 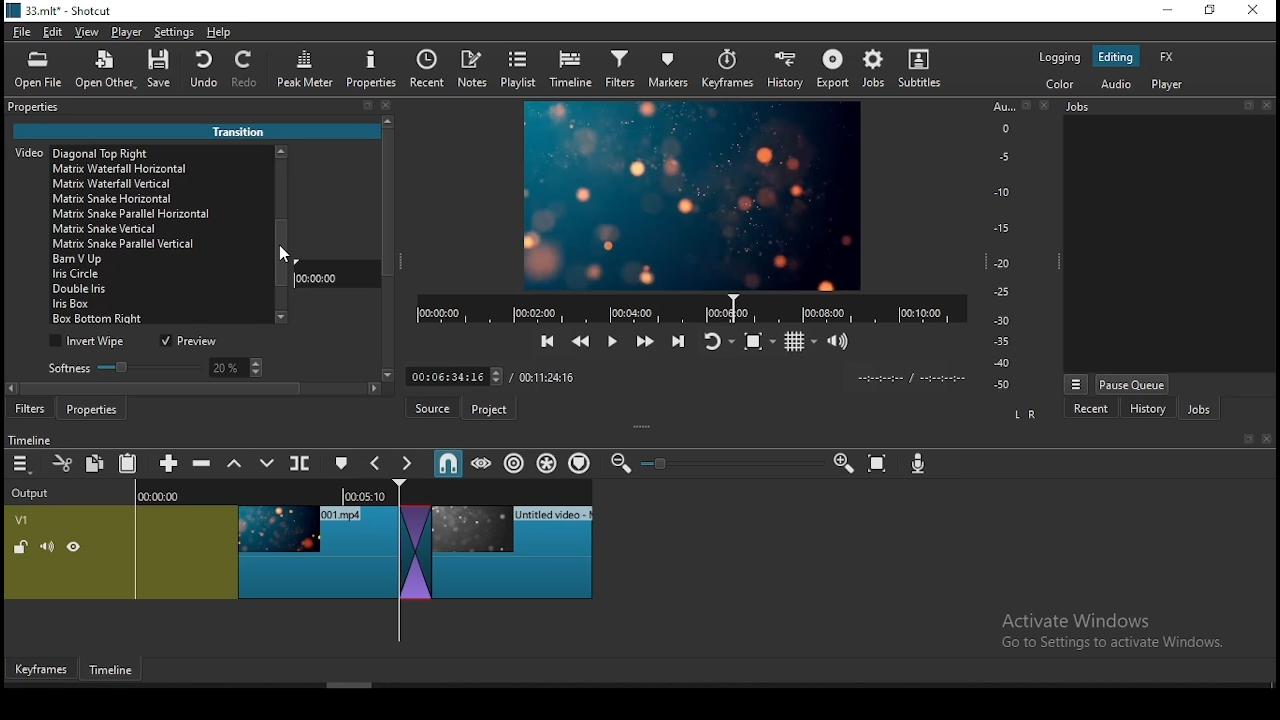 I want to click on toggle zoom, so click(x=759, y=341).